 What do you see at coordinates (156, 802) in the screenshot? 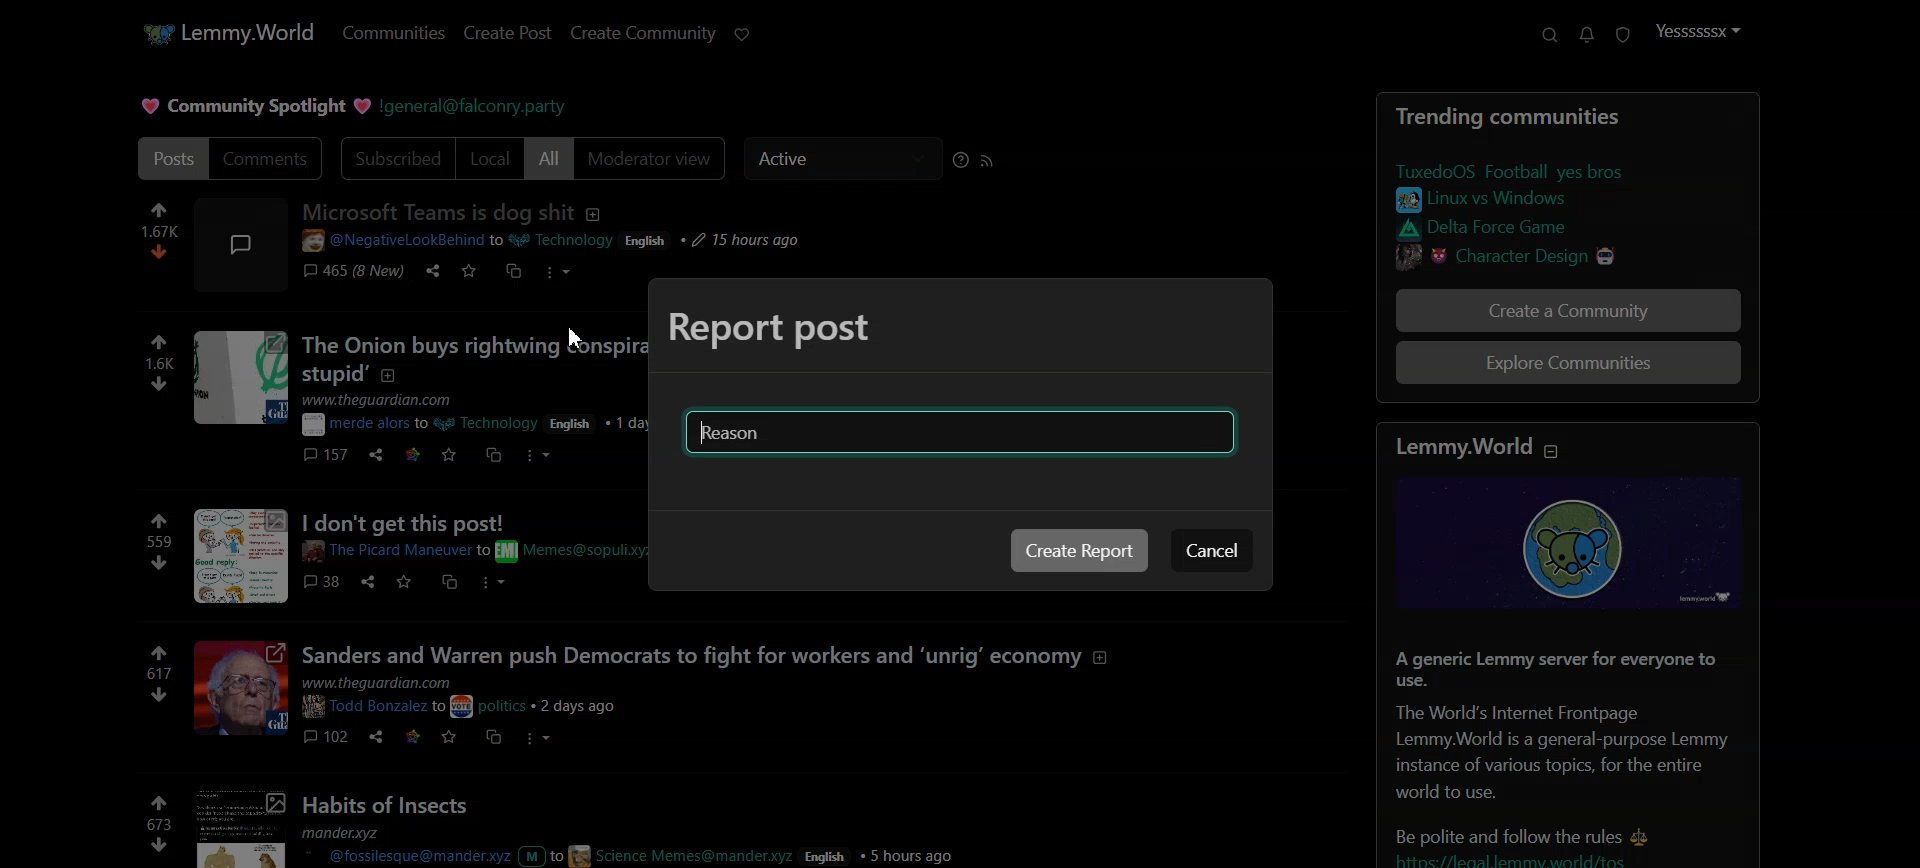
I see `like` at bounding box center [156, 802].